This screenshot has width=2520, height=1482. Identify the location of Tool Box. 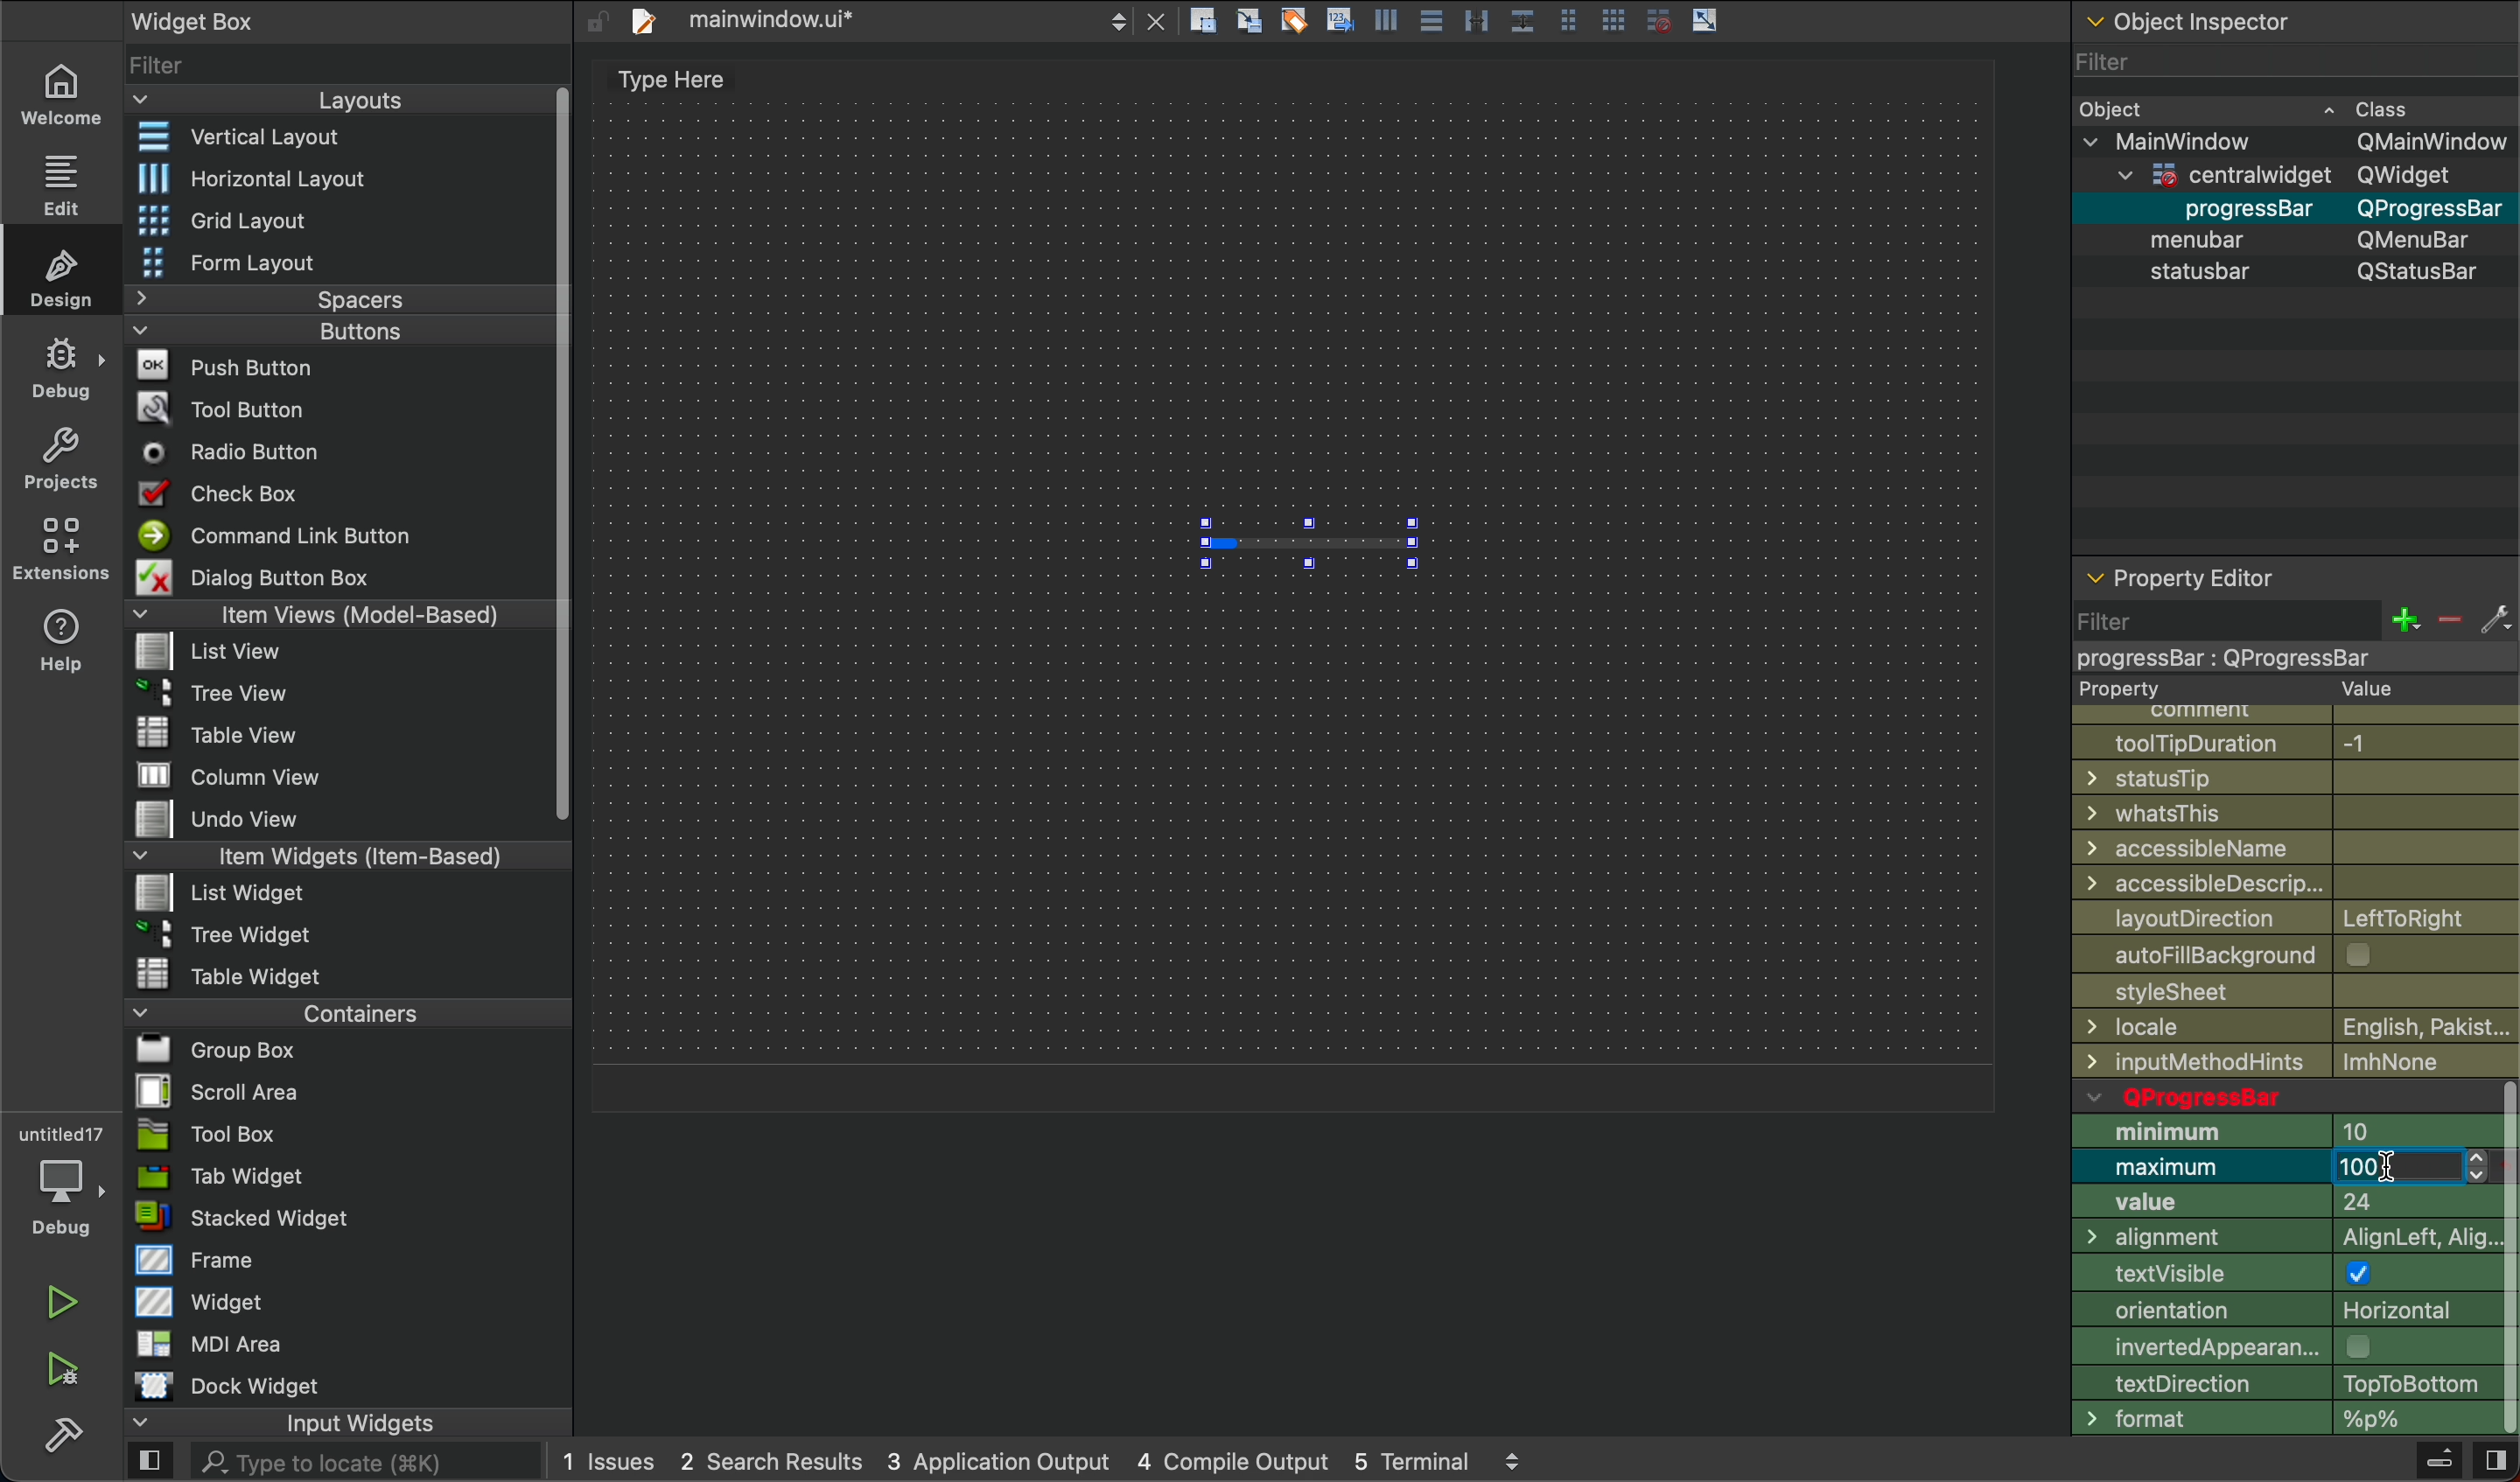
(207, 1134).